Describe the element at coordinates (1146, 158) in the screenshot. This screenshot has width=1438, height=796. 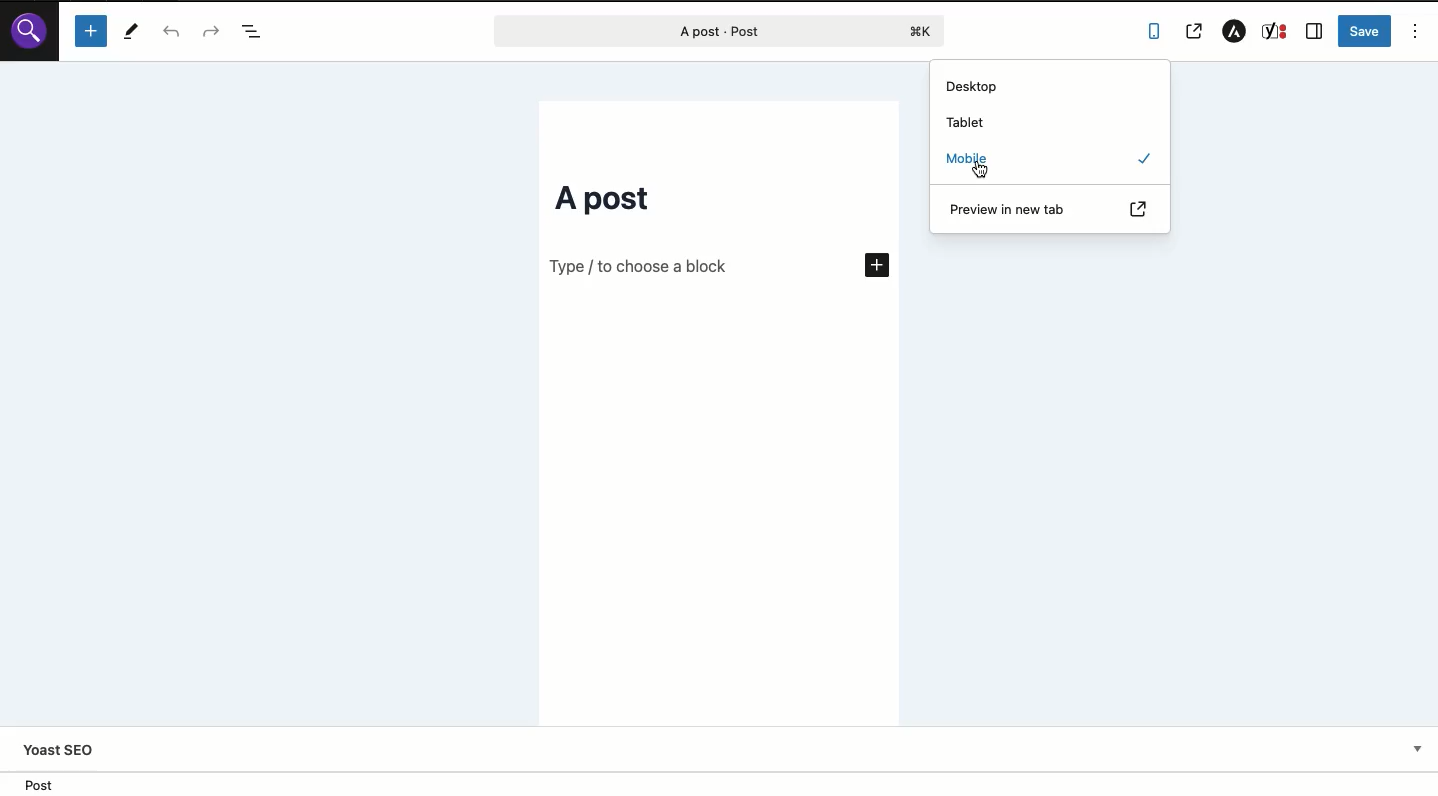
I see `selected` at that location.